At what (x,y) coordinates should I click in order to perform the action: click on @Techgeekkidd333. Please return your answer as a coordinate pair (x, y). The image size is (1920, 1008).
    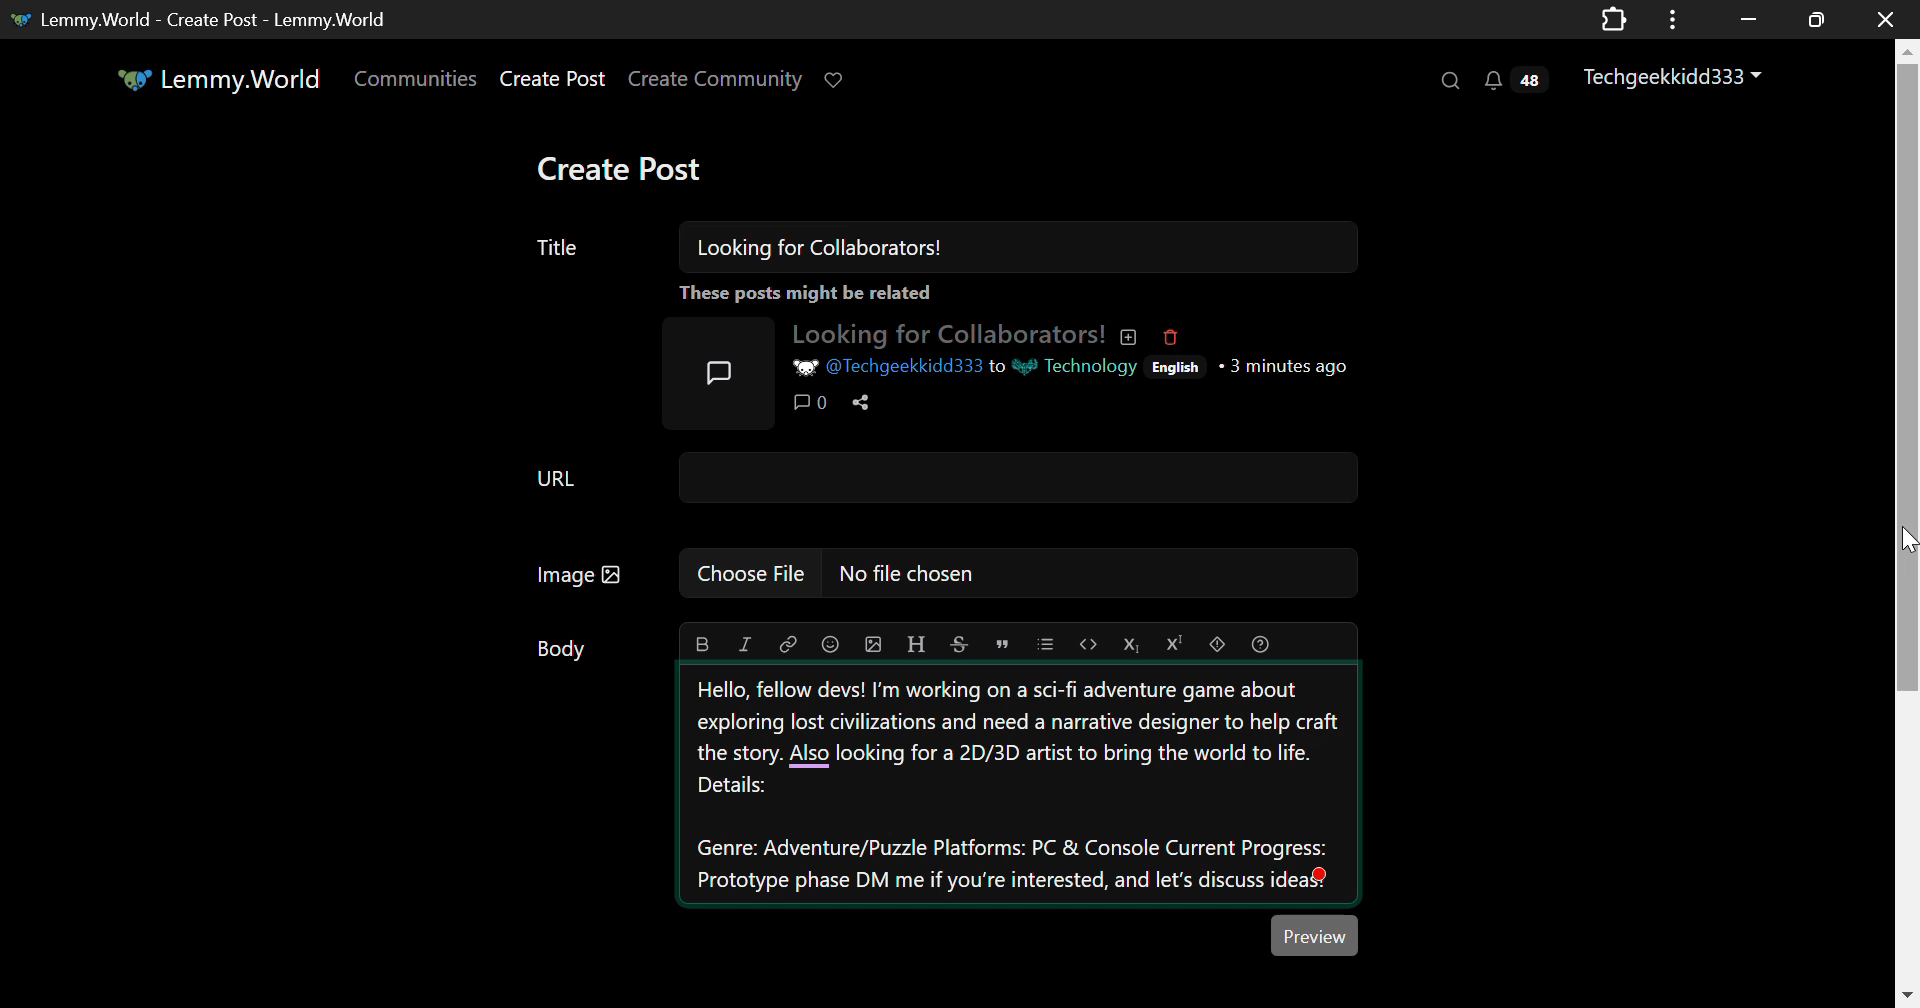
    Looking at the image, I should click on (886, 369).